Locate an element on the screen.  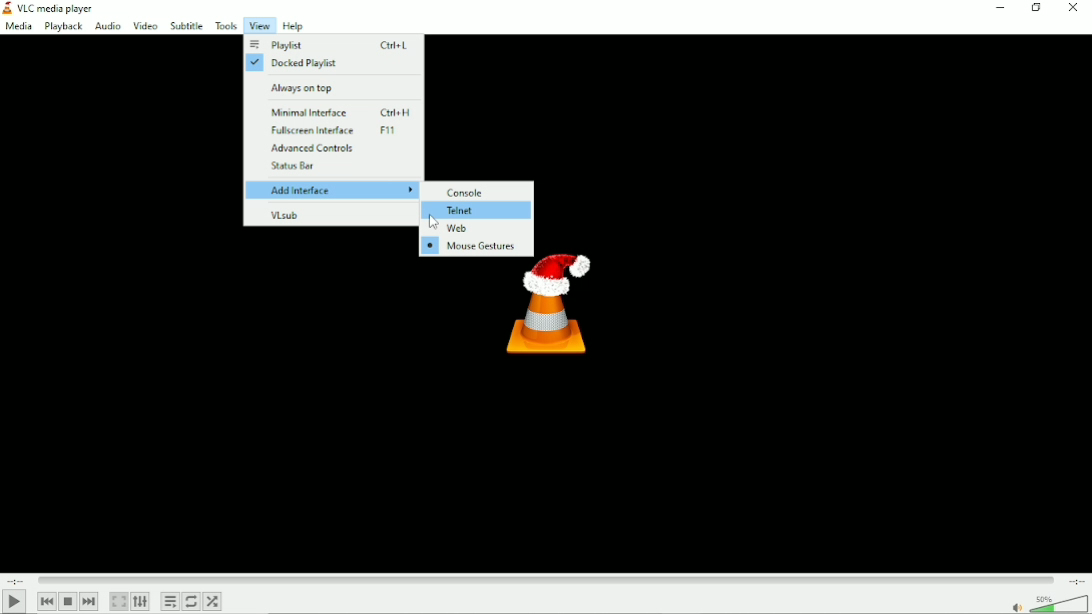
Playback is located at coordinates (63, 27).